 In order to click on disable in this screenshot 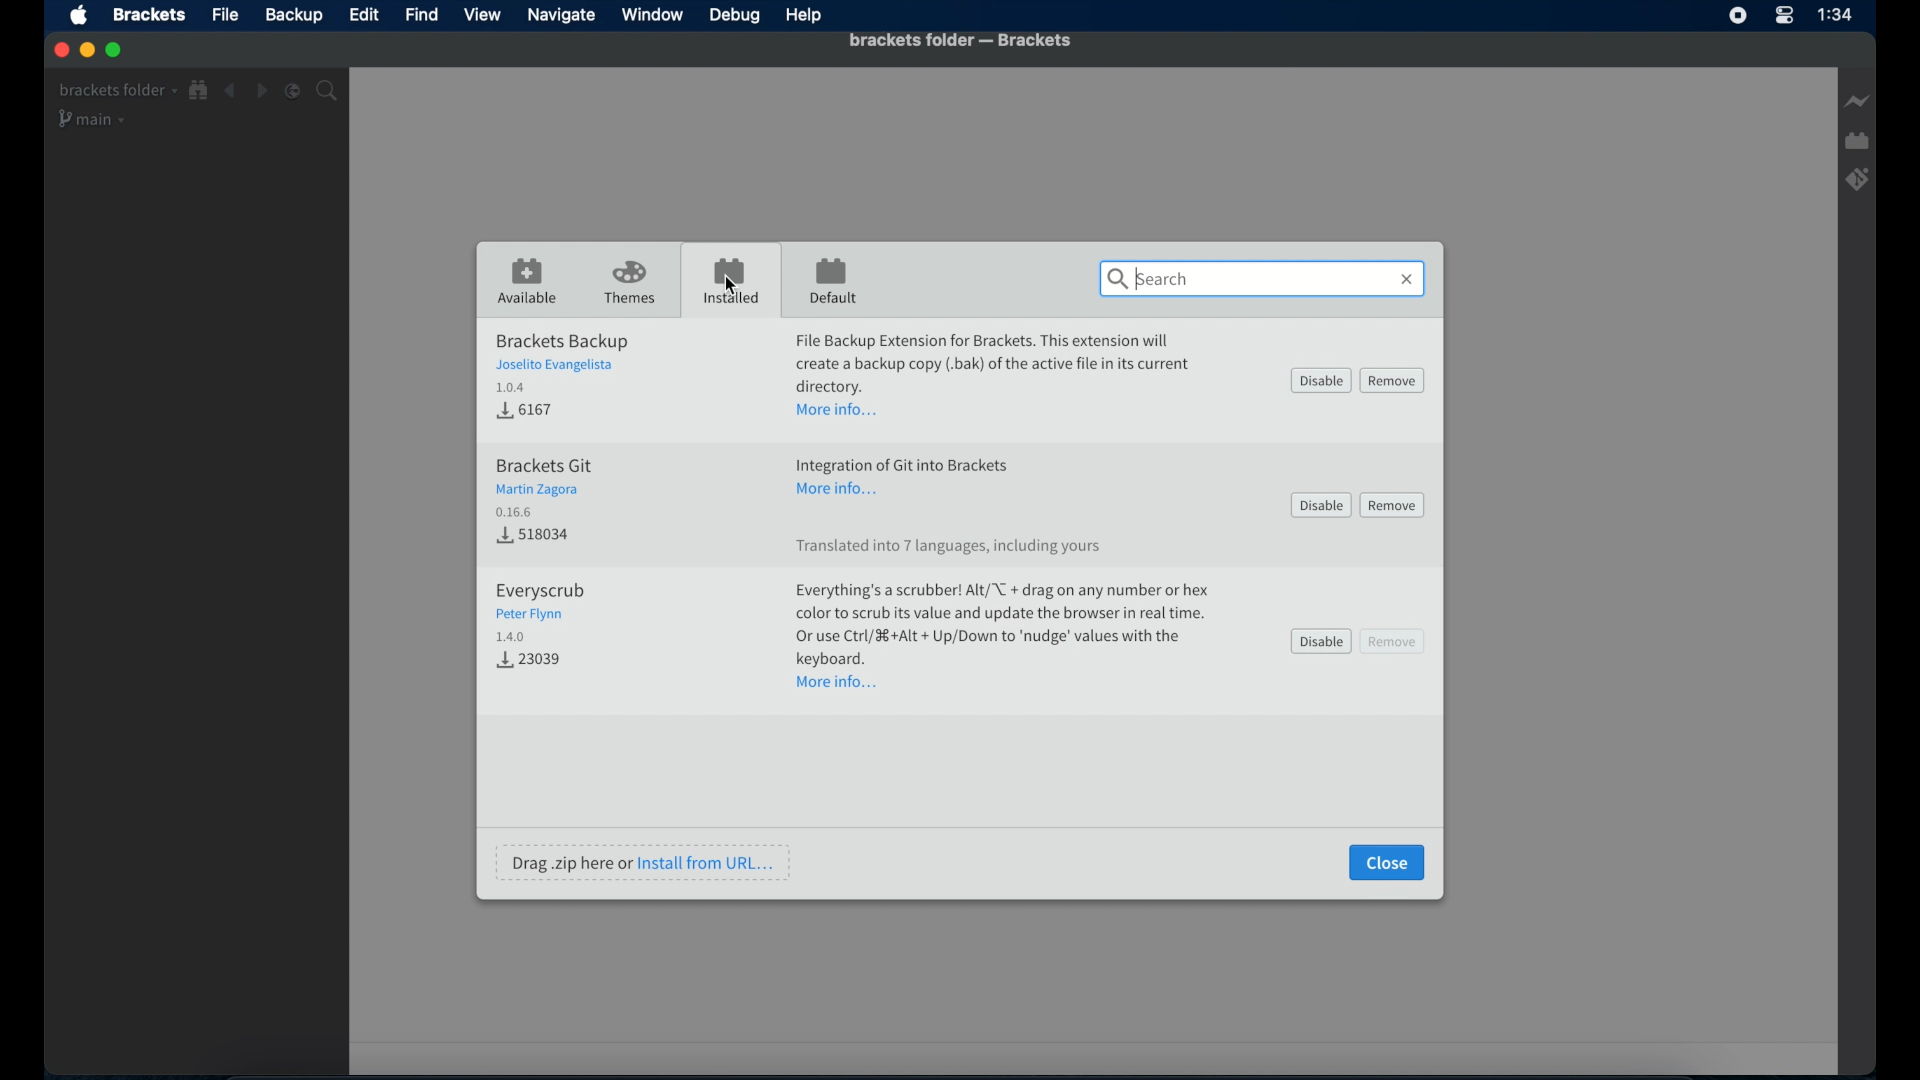, I will do `click(1320, 381)`.